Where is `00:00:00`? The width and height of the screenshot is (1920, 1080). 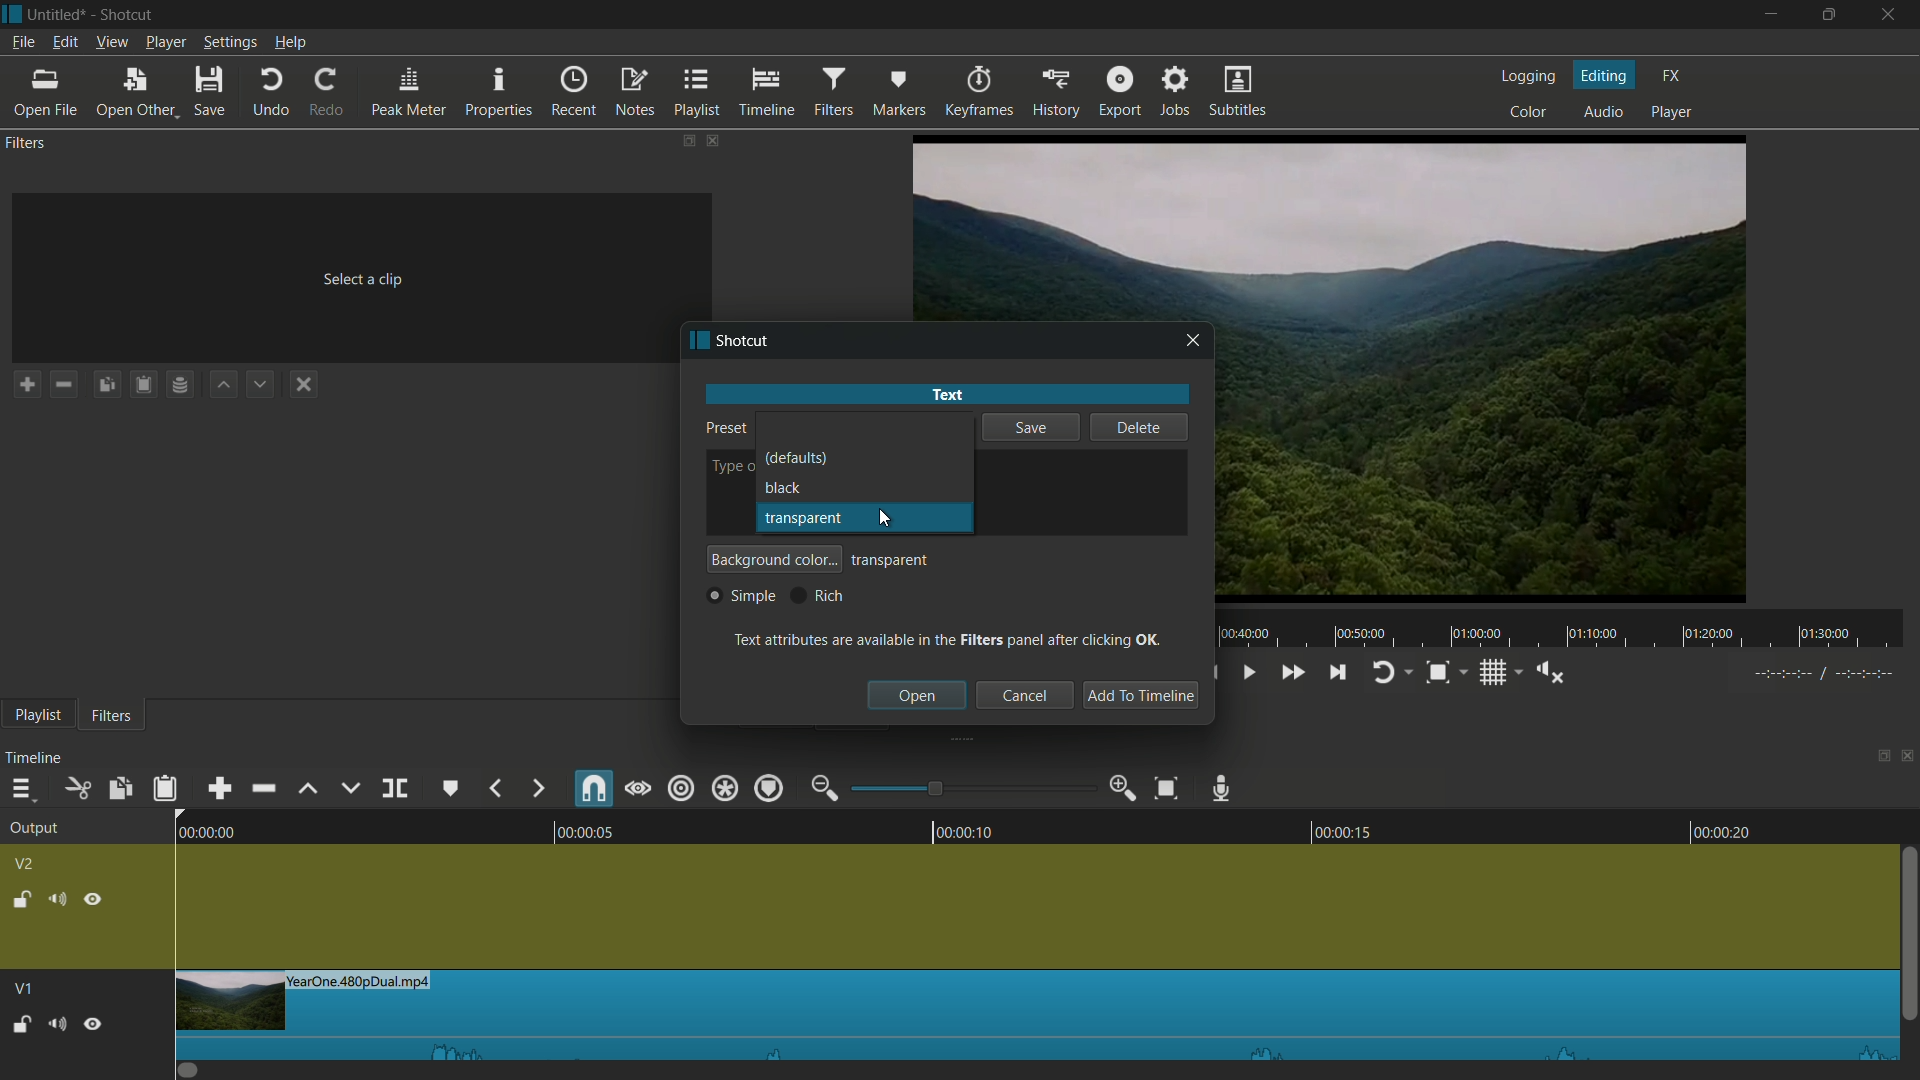 00:00:00 is located at coordinates (195, 830).